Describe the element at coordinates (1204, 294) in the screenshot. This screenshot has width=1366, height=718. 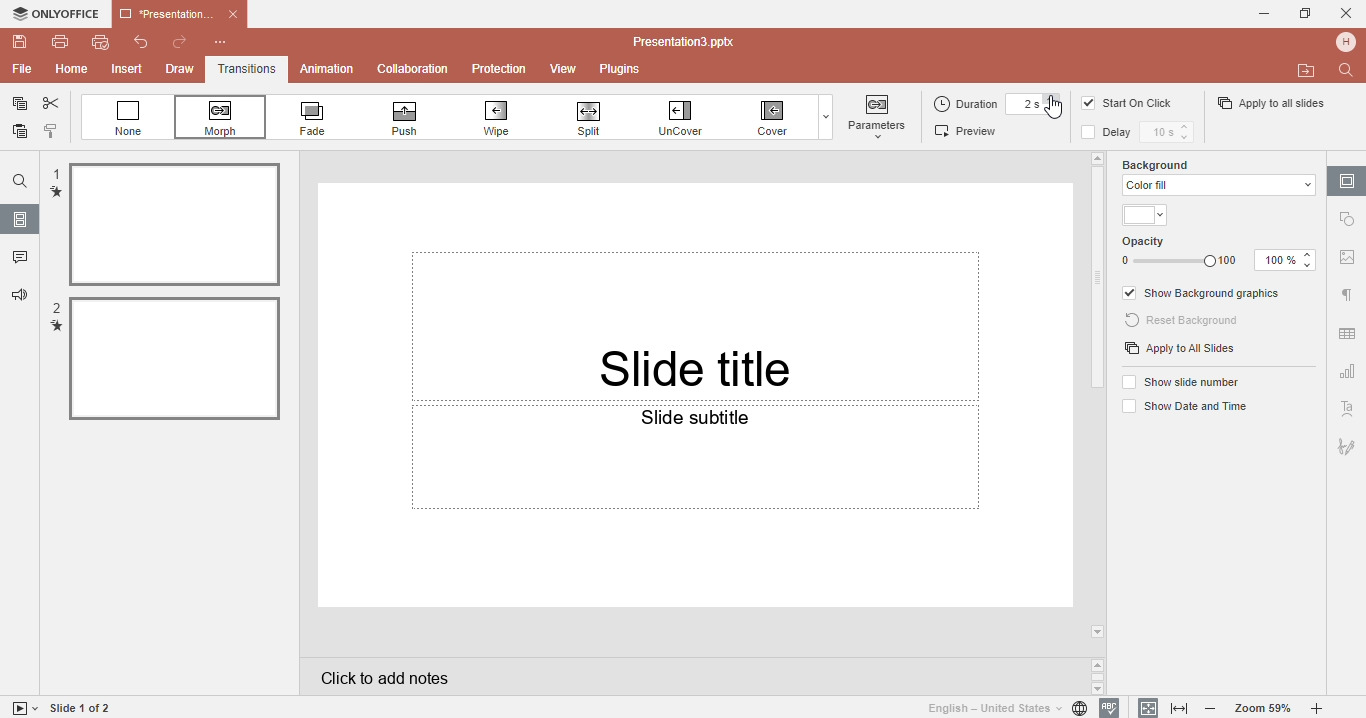
I see `Show background graphics` at that location.